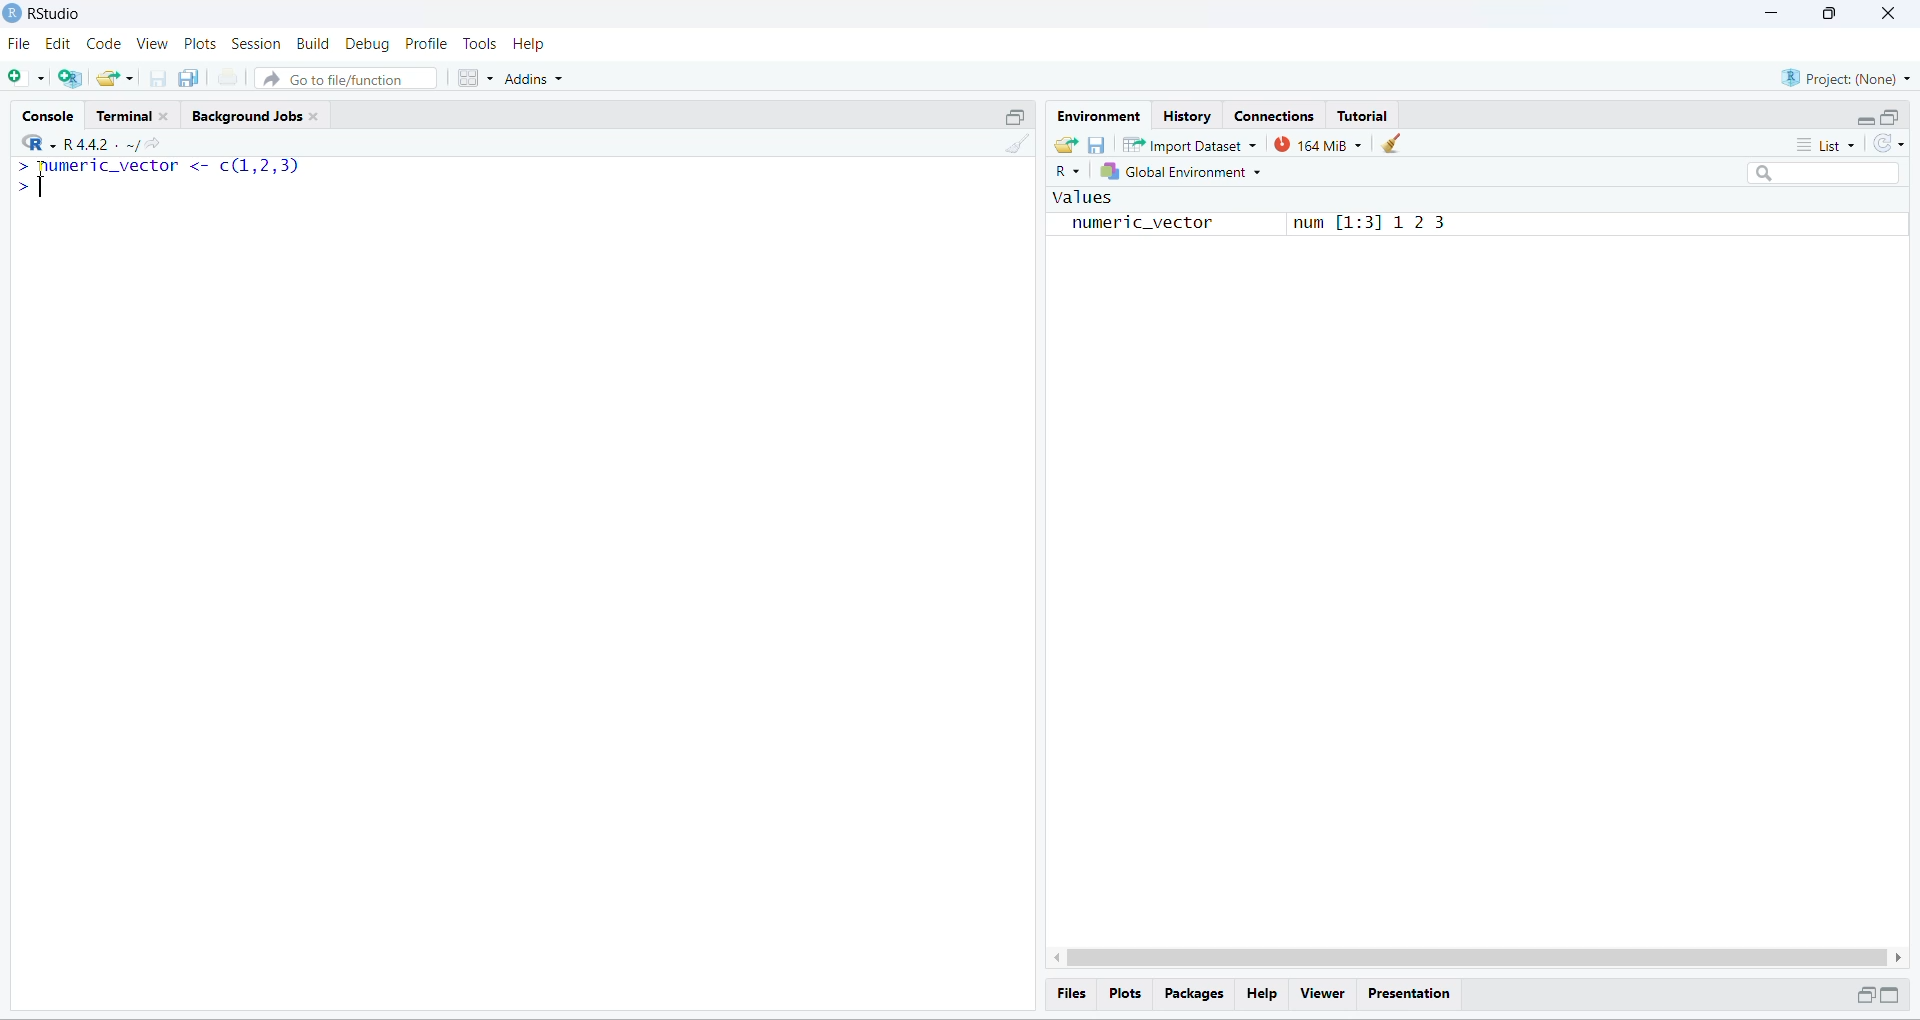  I want to click on minimize, so click(1866, 122).